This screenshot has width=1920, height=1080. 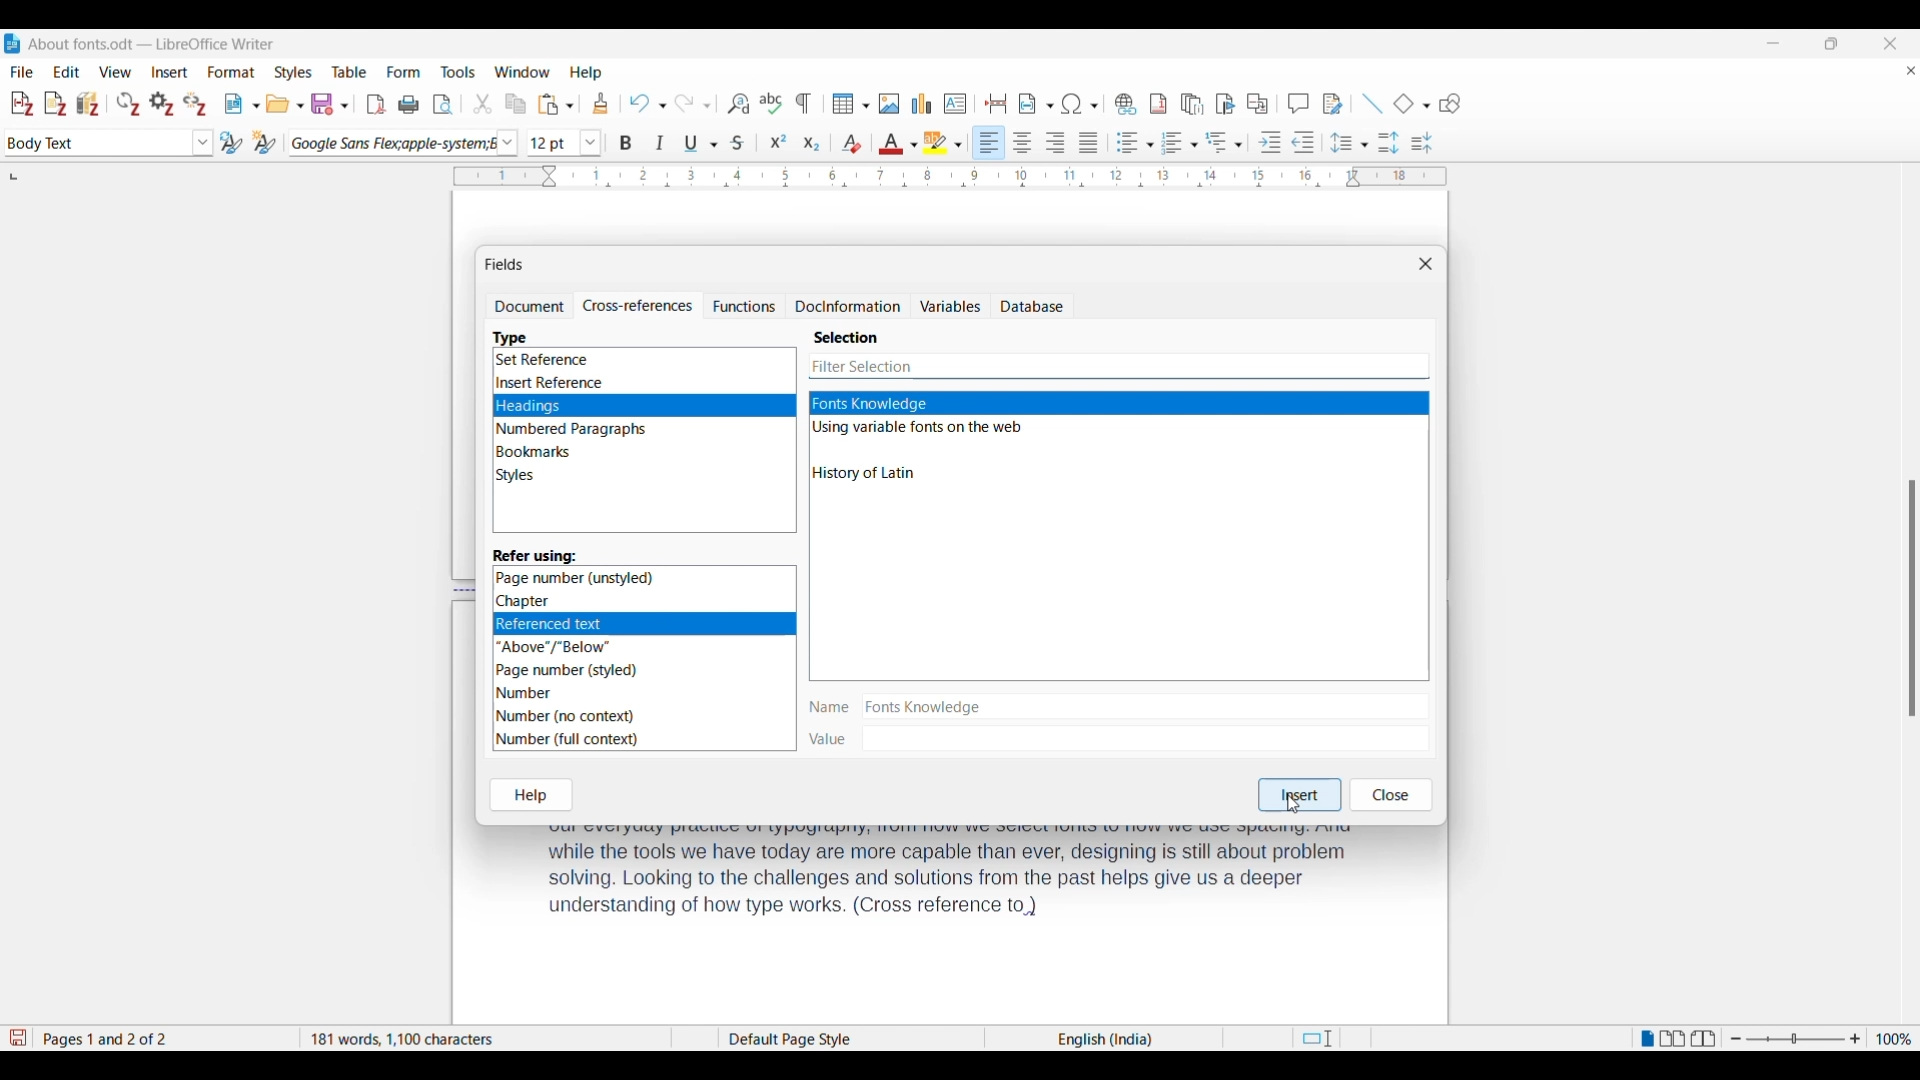 What do you see at coordinates (390, 143) in the screenshot?
I see `Current font` at bounding box center [390, 143].